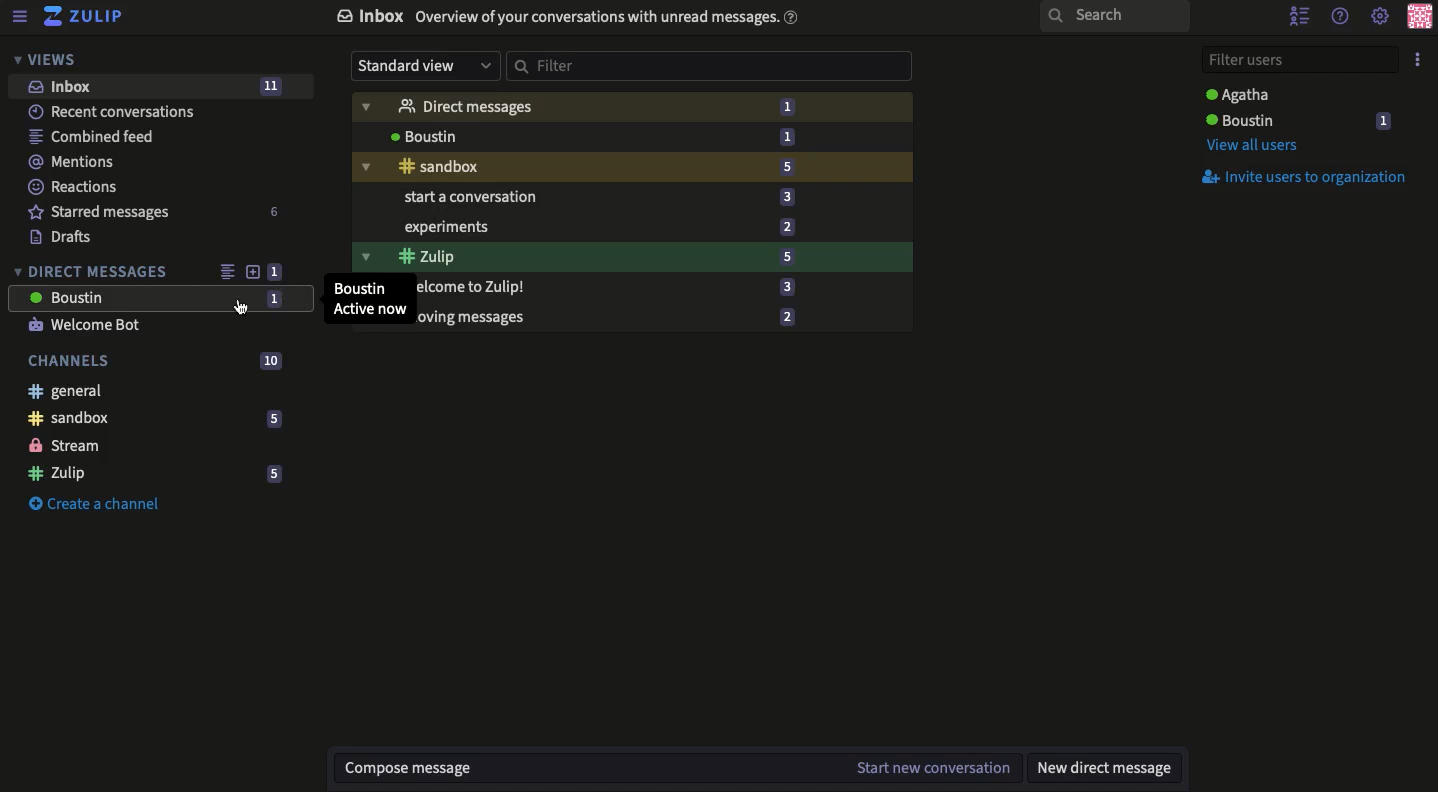 Image resolution: width=1438 pixels, height=792 pixels. What do you see at coordinates (632, 166) in the screenshot?
I see `Sandbox` at bounding box center [632, 166].